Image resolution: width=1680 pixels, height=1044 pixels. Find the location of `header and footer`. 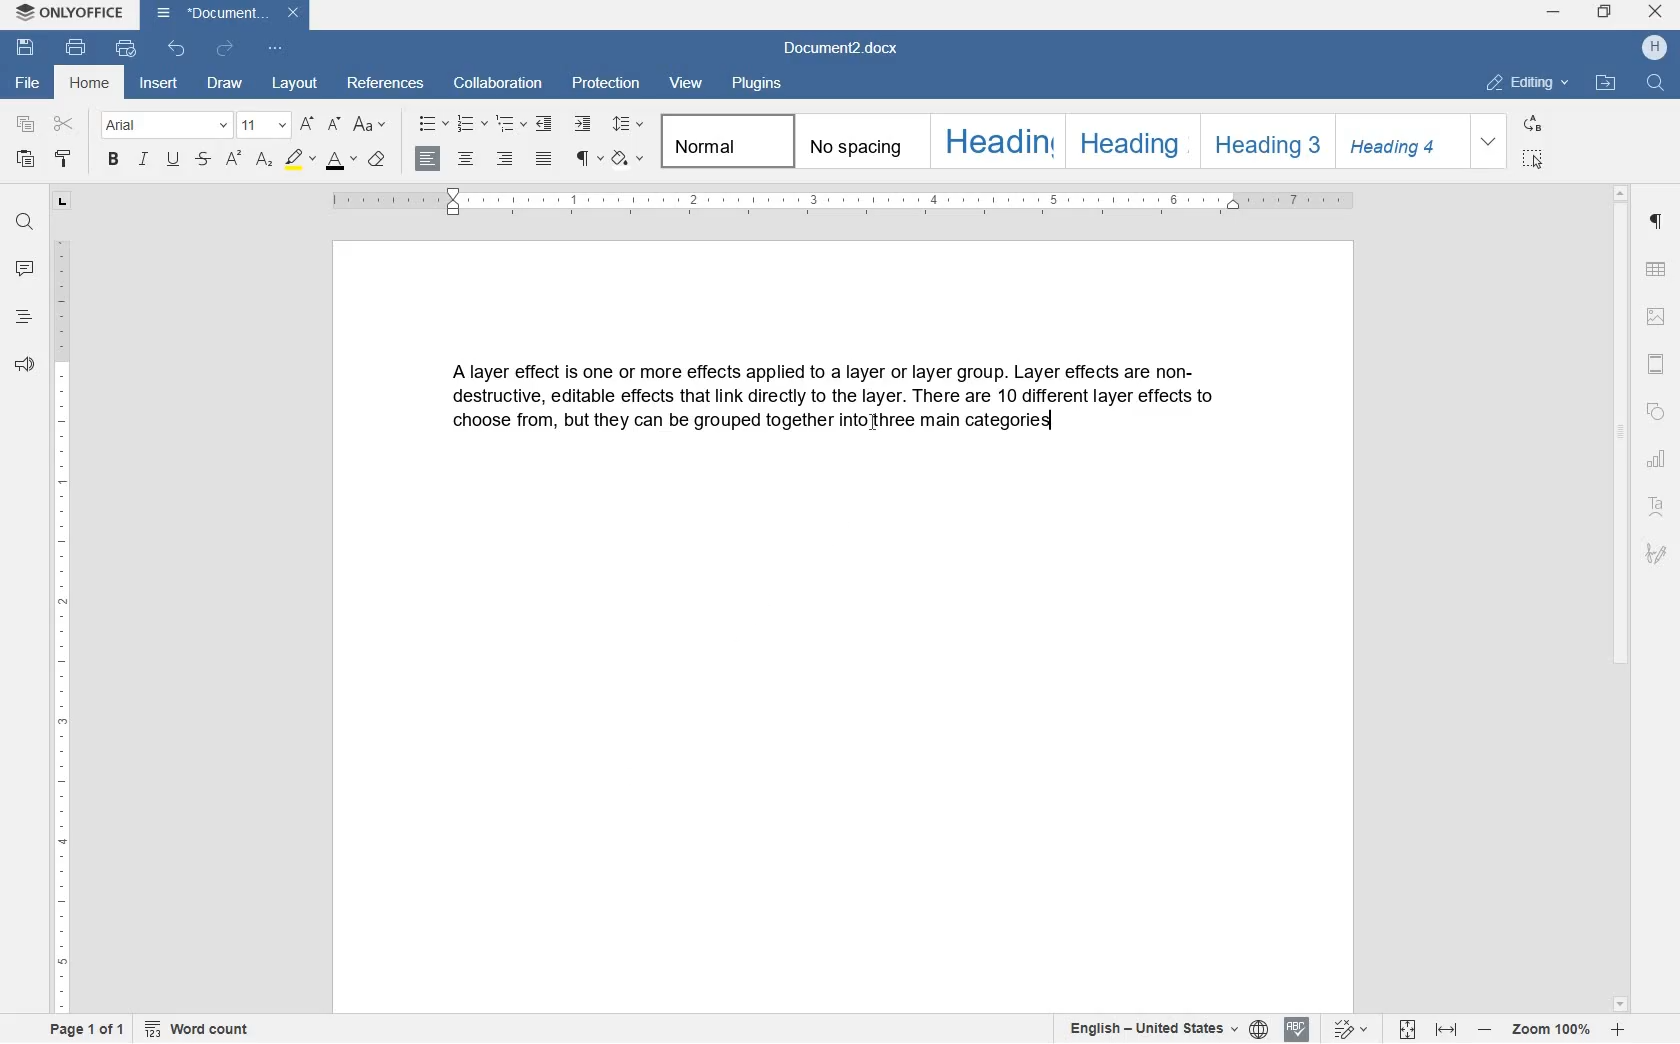

header and footer is located at coordinates (1658, 365).